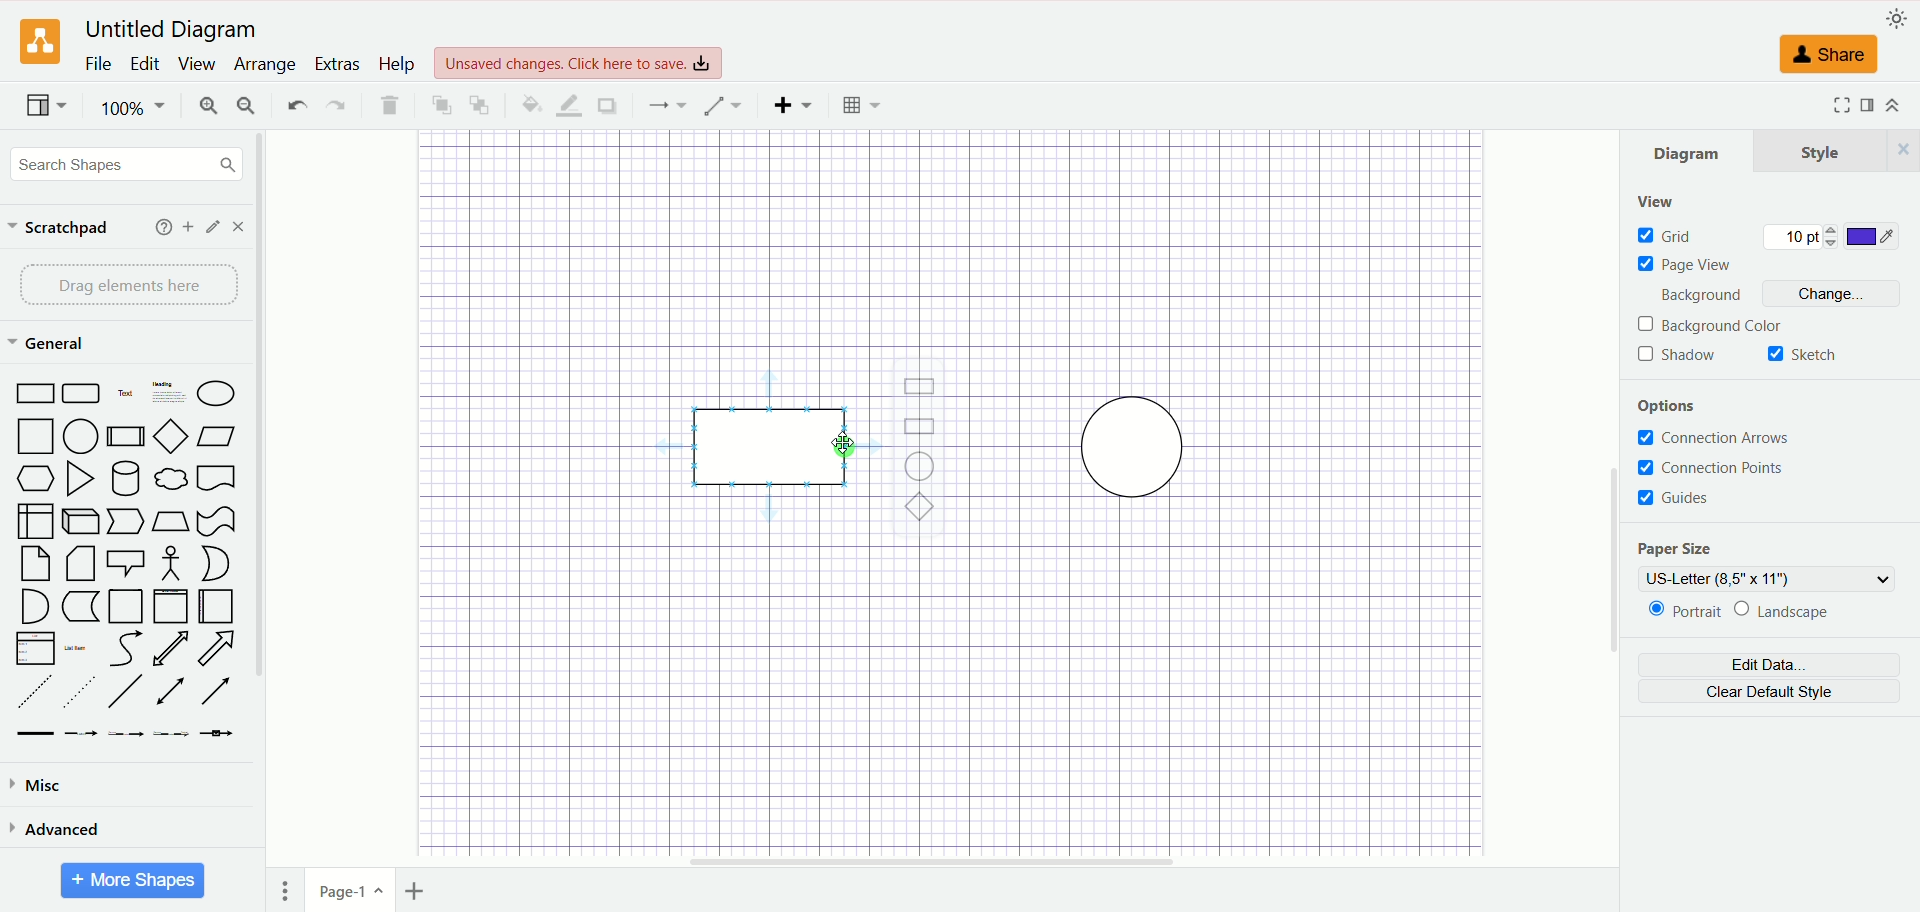 The image size is (1920, 912). Describe the element at coordinates (172, 606) in the screenshot. I see `Vertical Page` at that location.